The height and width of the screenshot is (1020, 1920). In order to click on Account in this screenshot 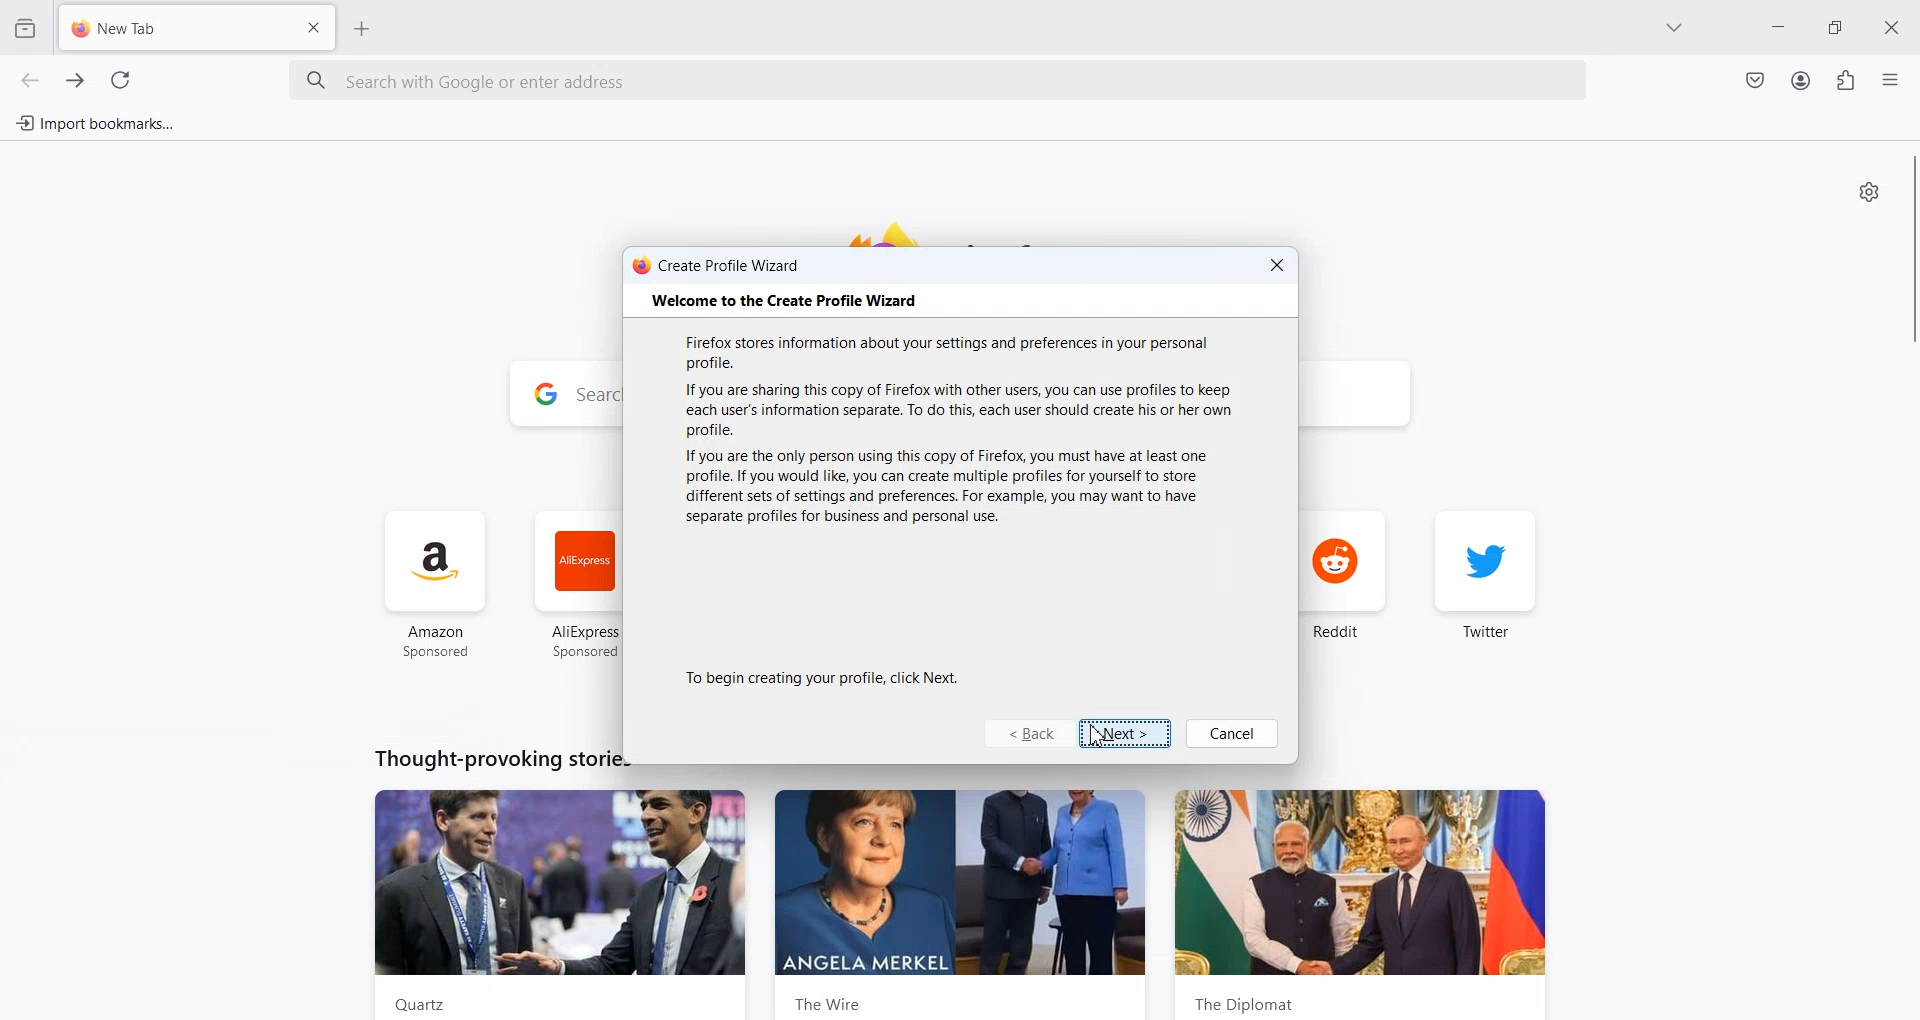, I will do `click(1801, 80)`.